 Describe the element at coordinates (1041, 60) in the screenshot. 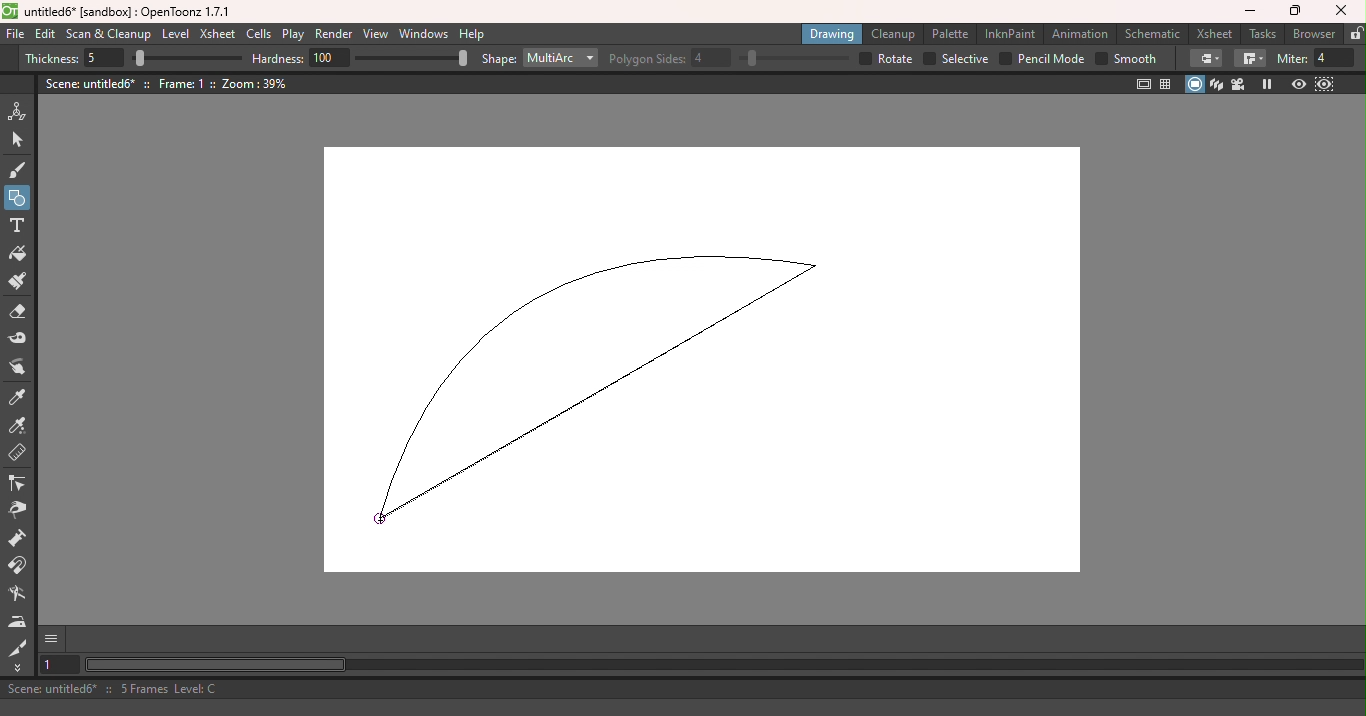

I see `Pencil mode` at that location.